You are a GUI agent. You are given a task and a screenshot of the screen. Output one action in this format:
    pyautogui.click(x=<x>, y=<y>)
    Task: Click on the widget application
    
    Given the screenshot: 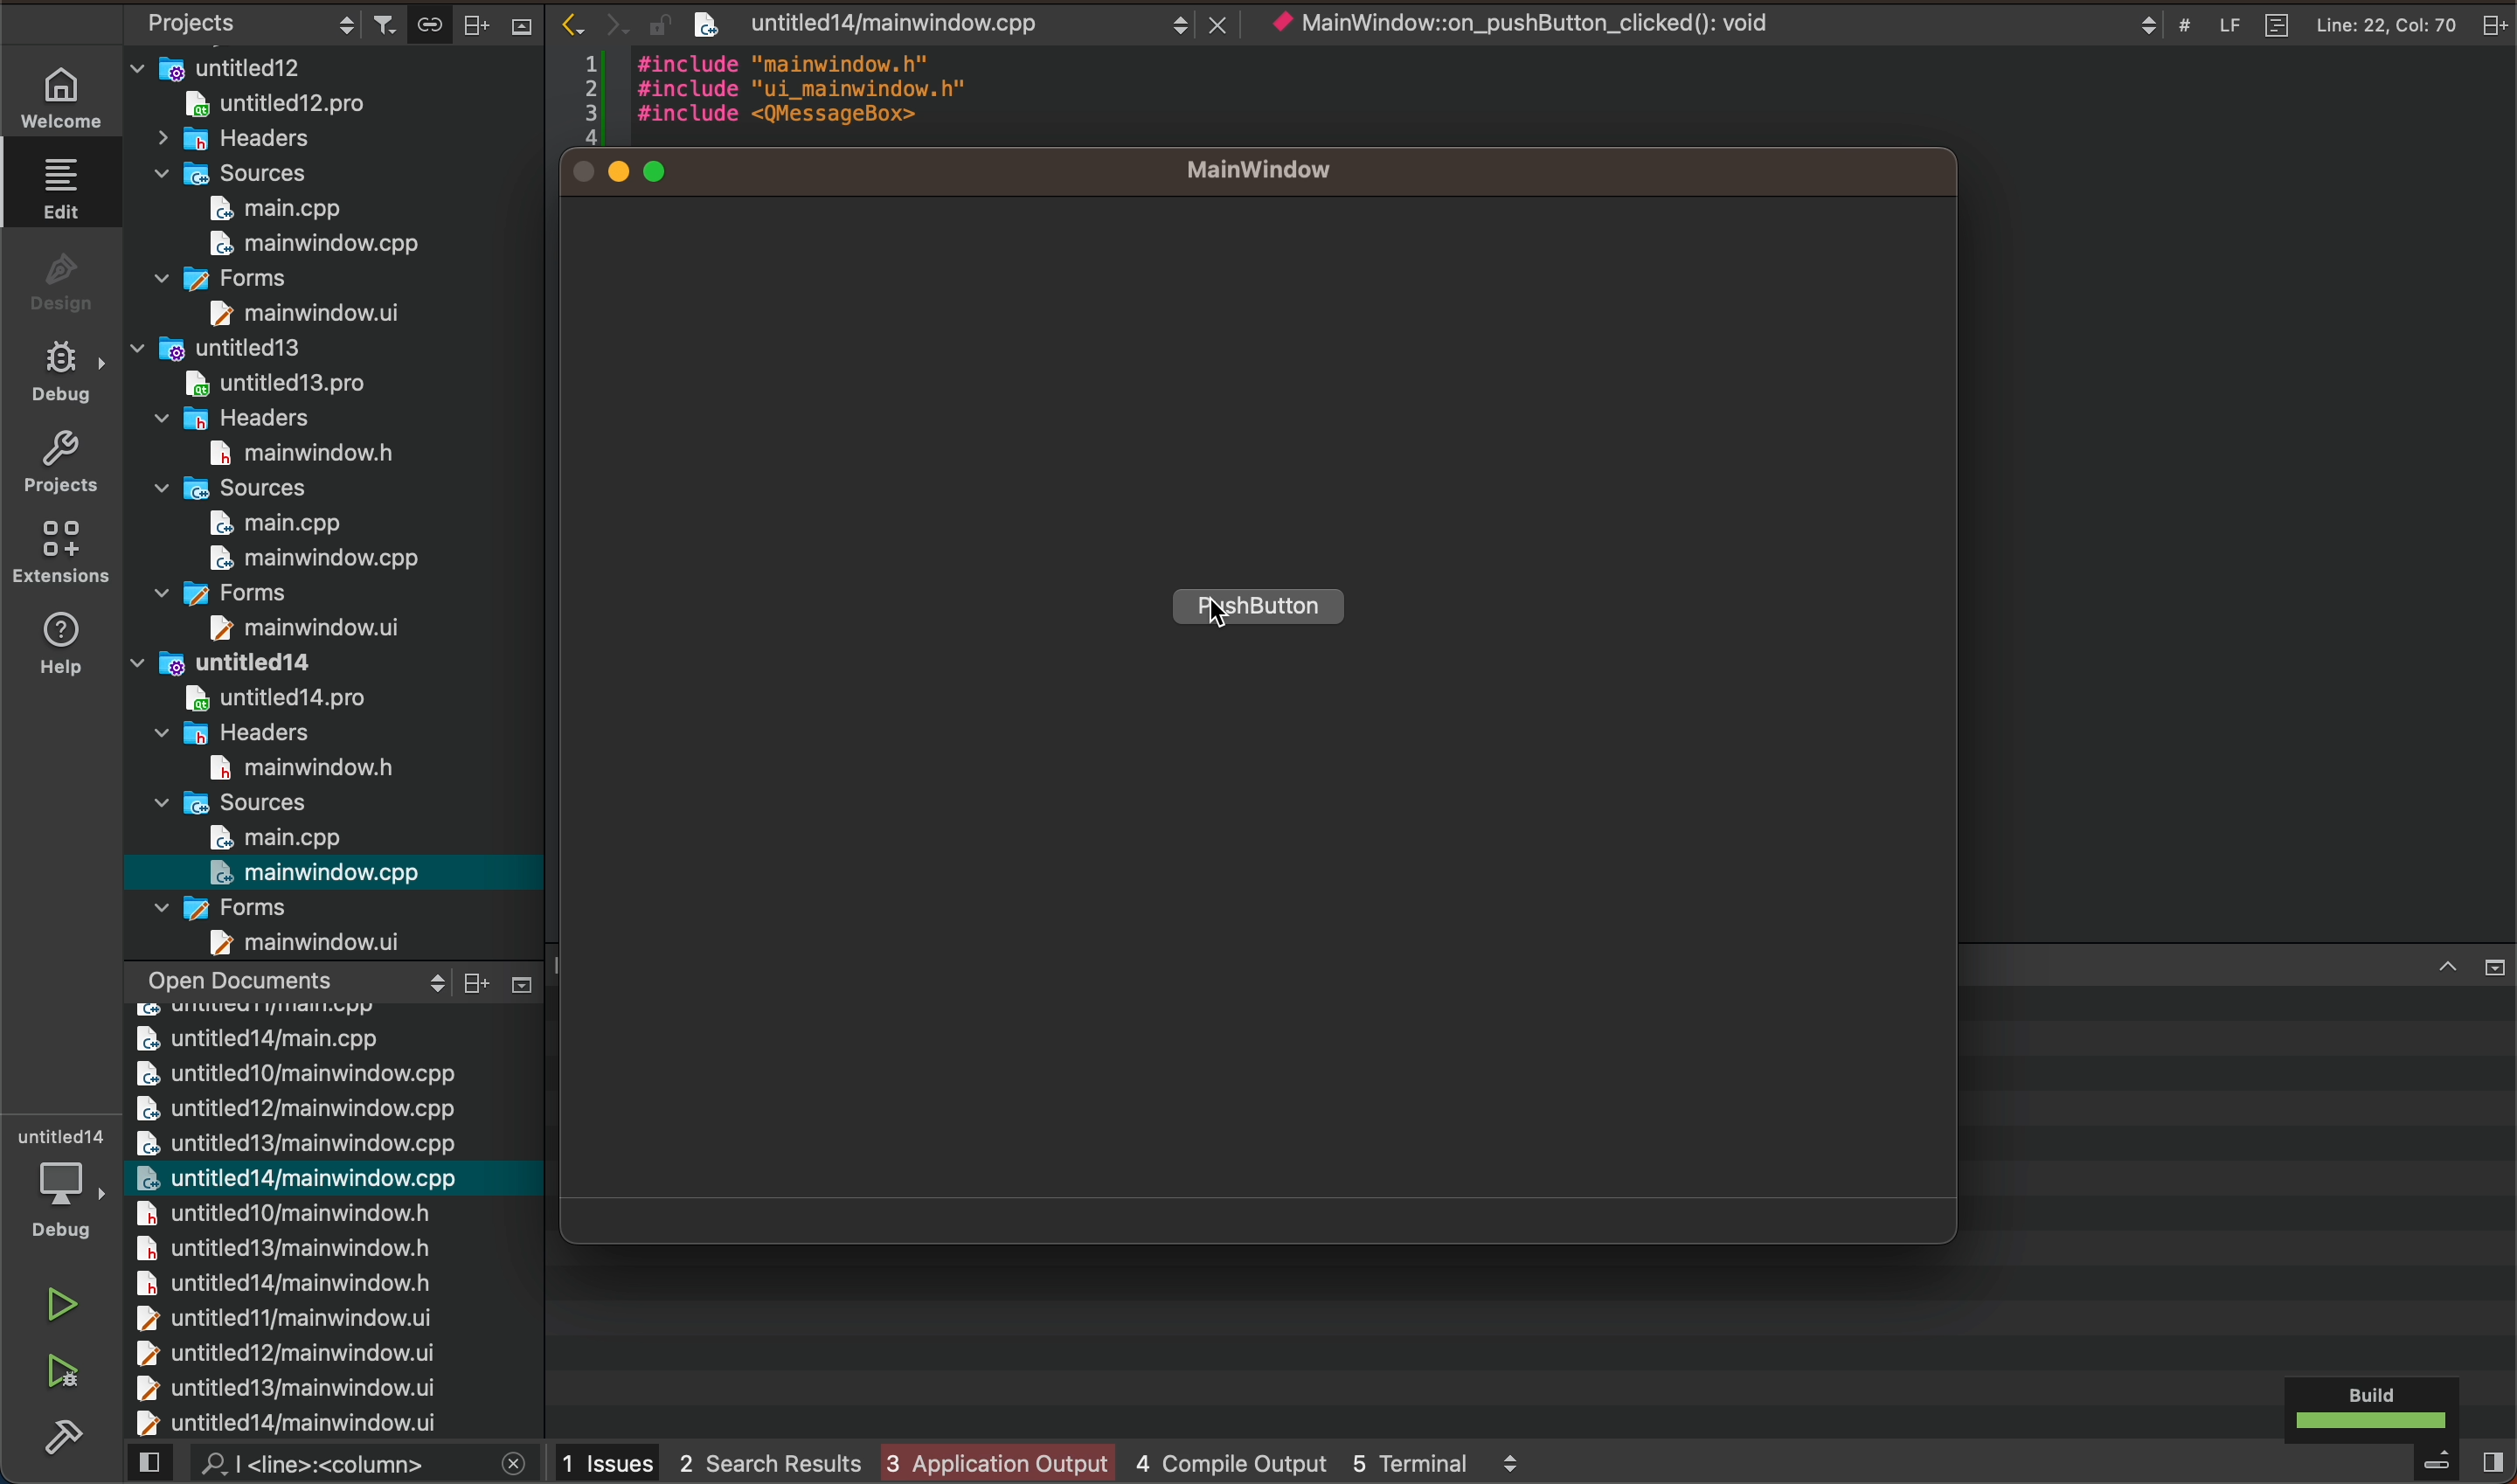 What is the action you would take?
    pyautogui.click(x=1259, y=699)
    